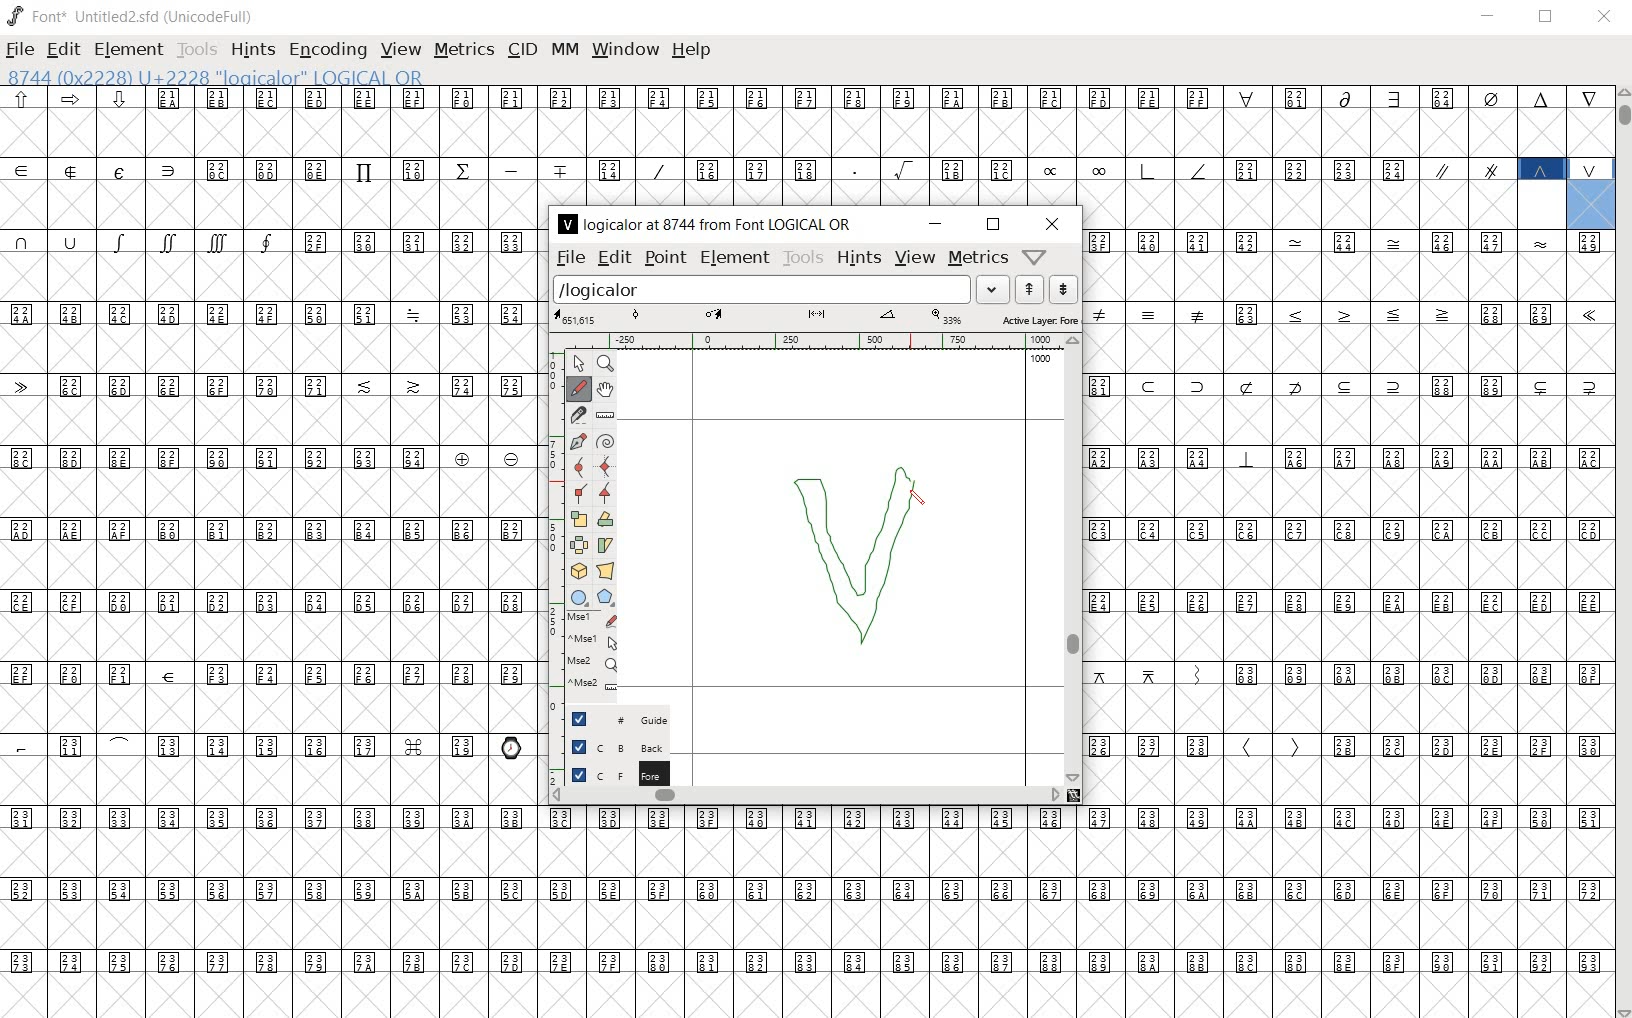  I want to click on edit, so click(64, 49).